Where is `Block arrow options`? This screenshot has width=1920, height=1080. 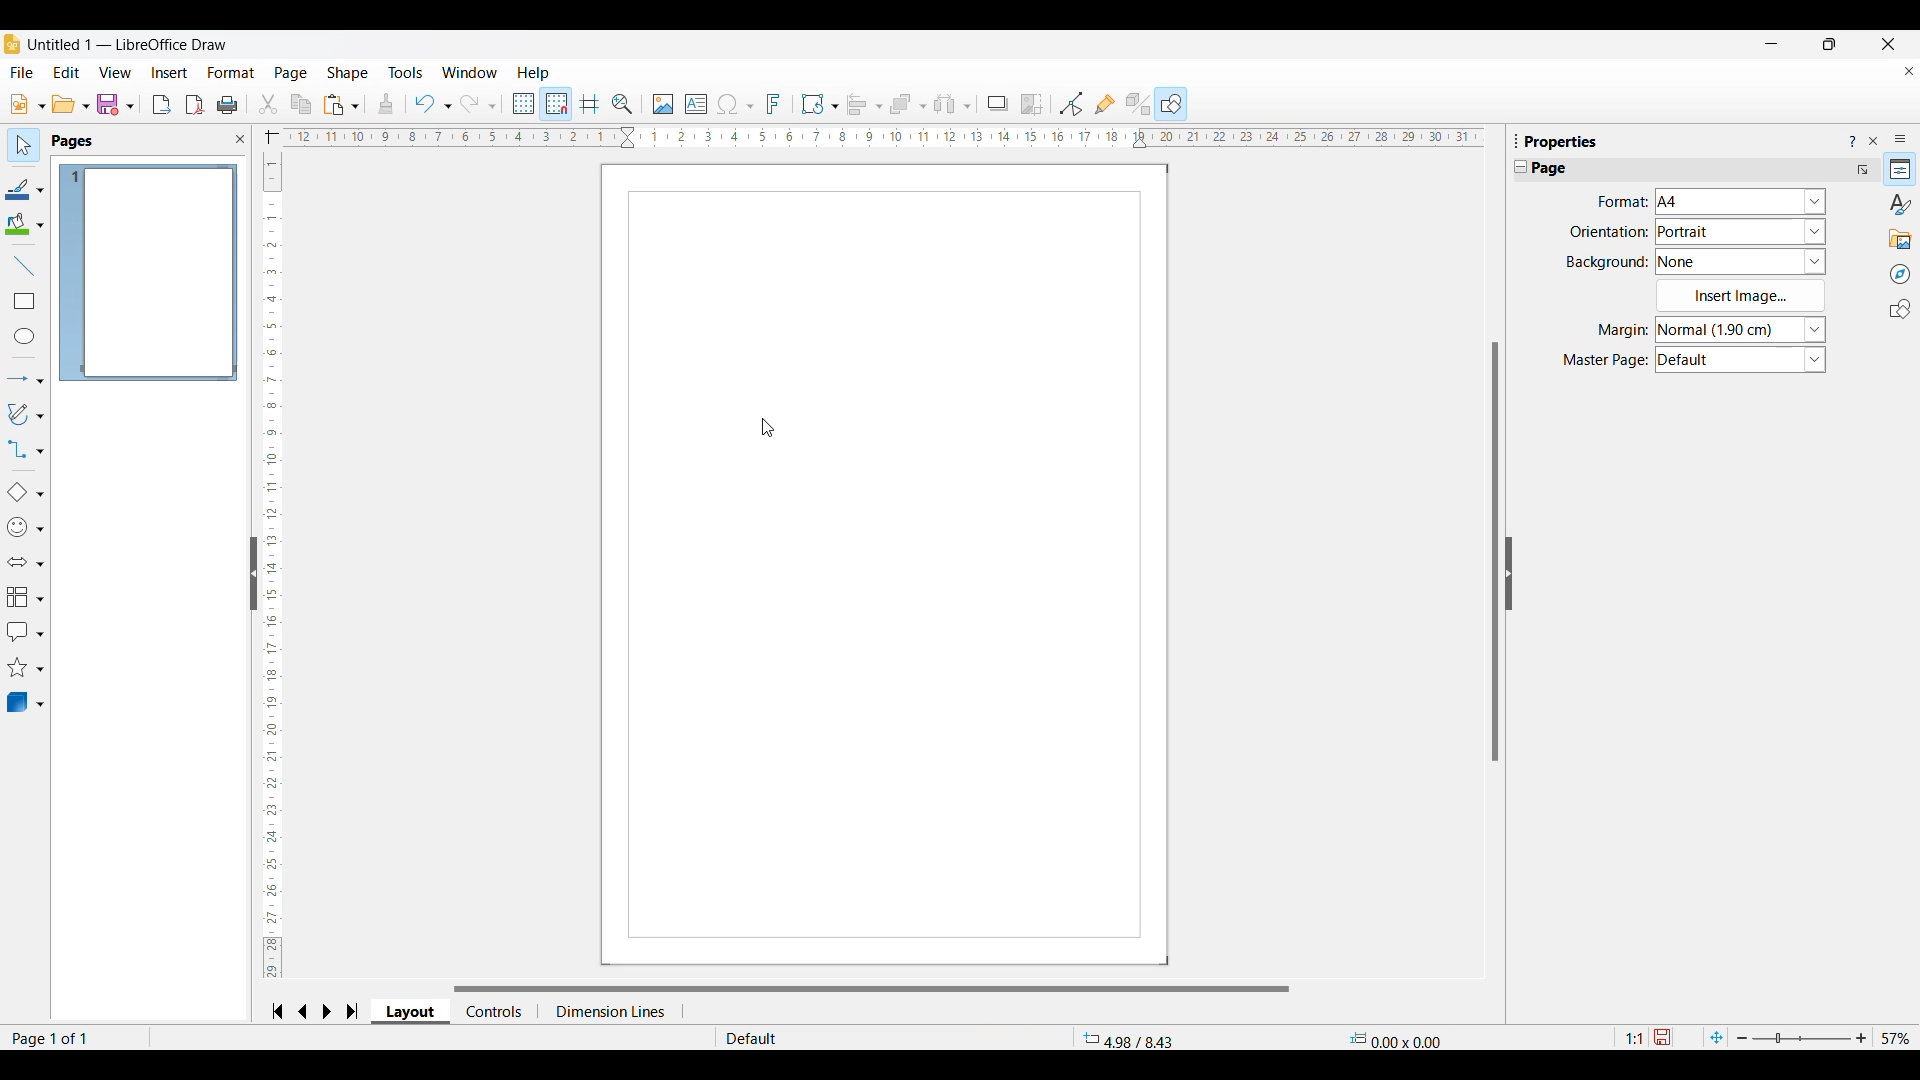
Block arrow options is located at coordinates (25, 562).